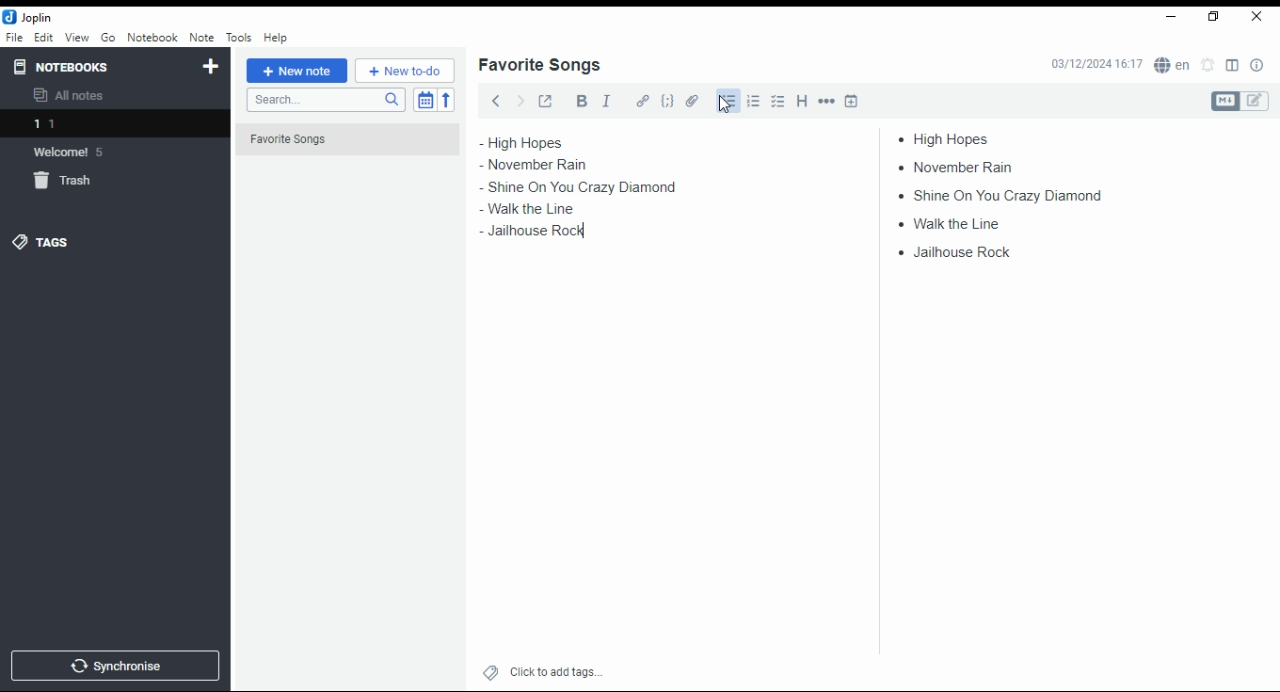 The image size is (1280, 692). Describe the element at coordinates (211, 67) in the screenshot. I see `new notebook` at that location.